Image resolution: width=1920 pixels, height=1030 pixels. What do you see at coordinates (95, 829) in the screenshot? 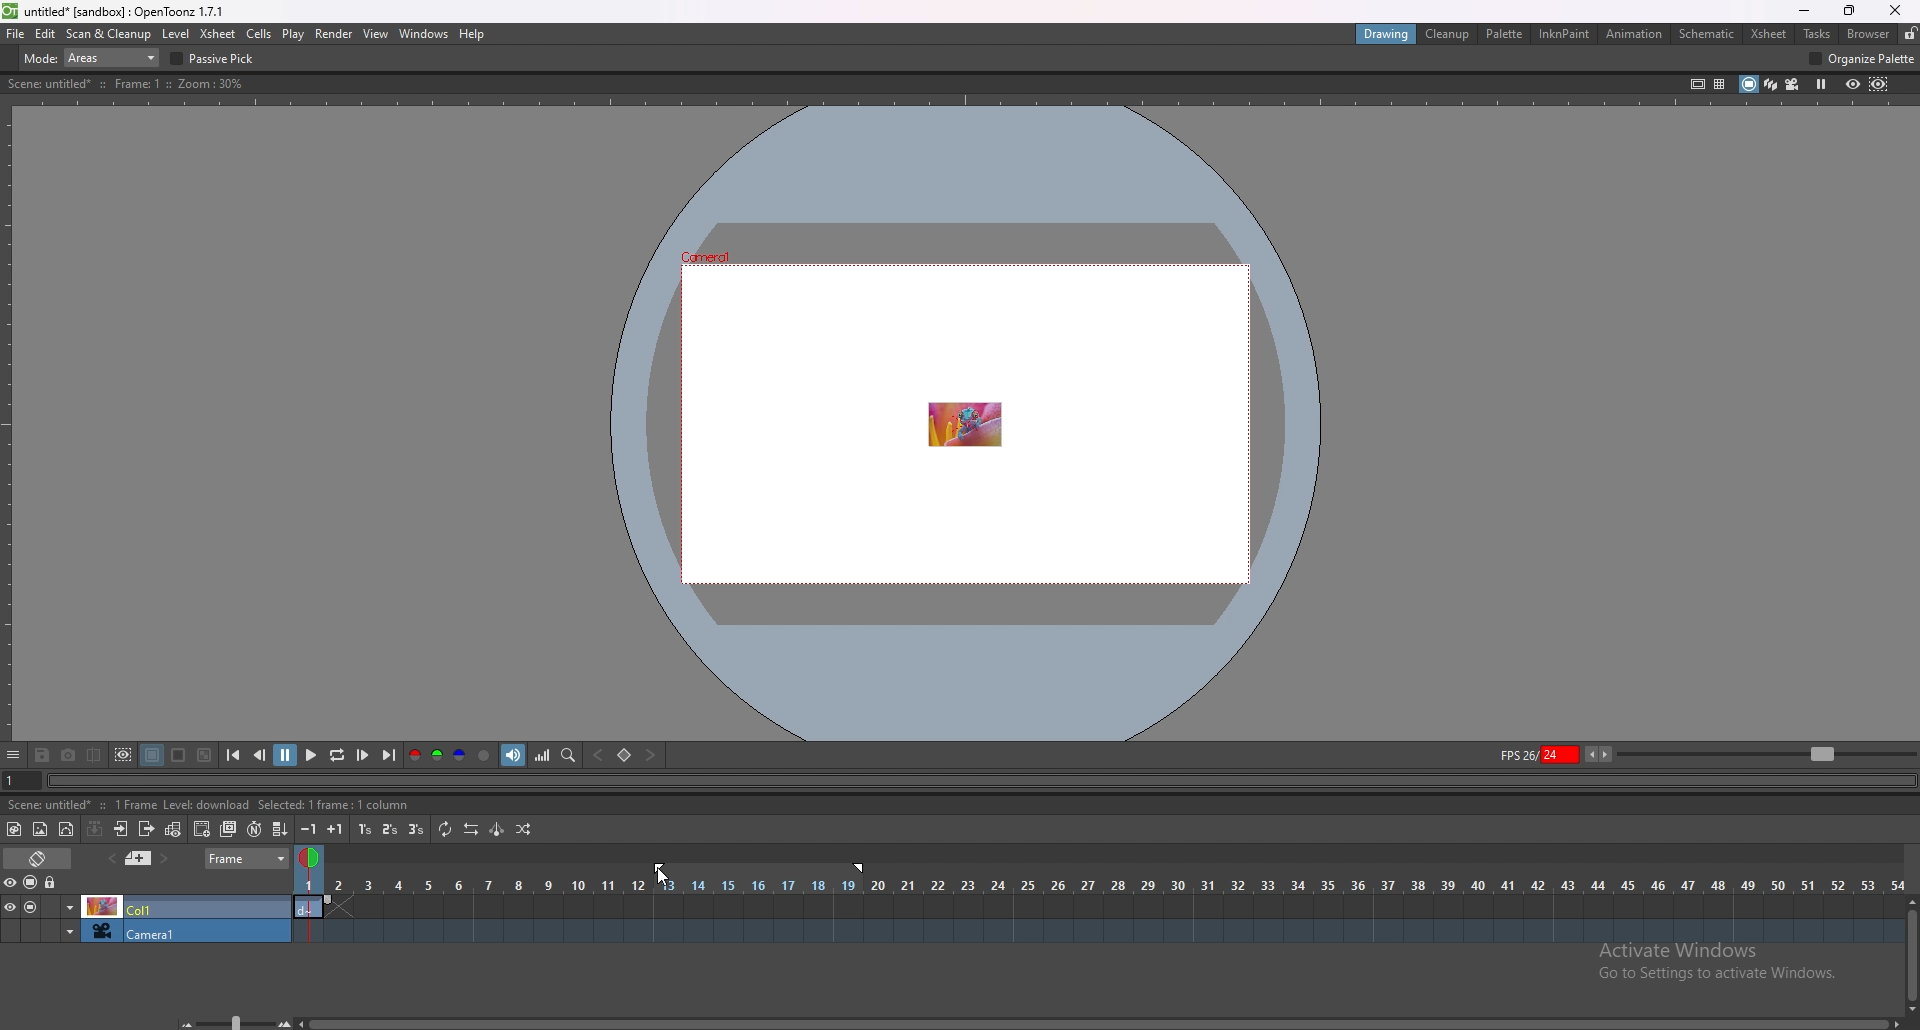
I see `collapse` at bounding box center [95, 829].